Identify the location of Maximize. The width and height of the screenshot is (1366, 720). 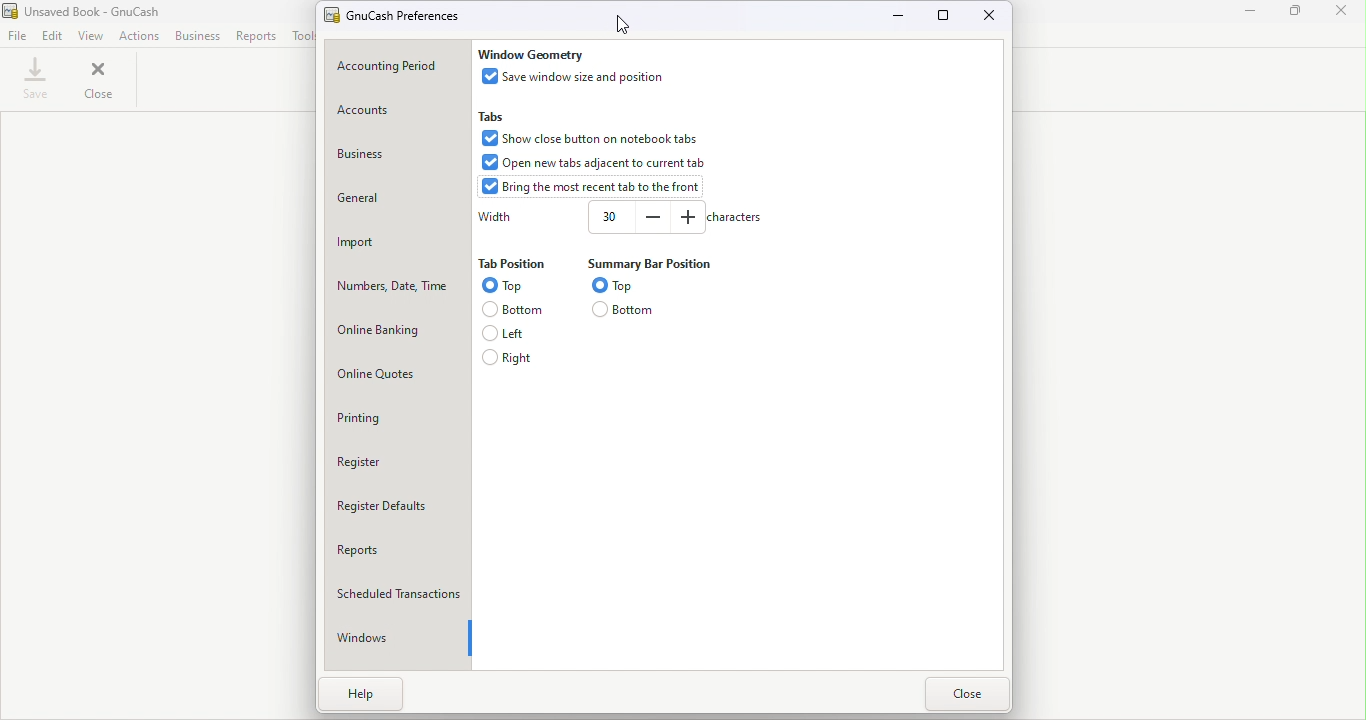
(946, 16).